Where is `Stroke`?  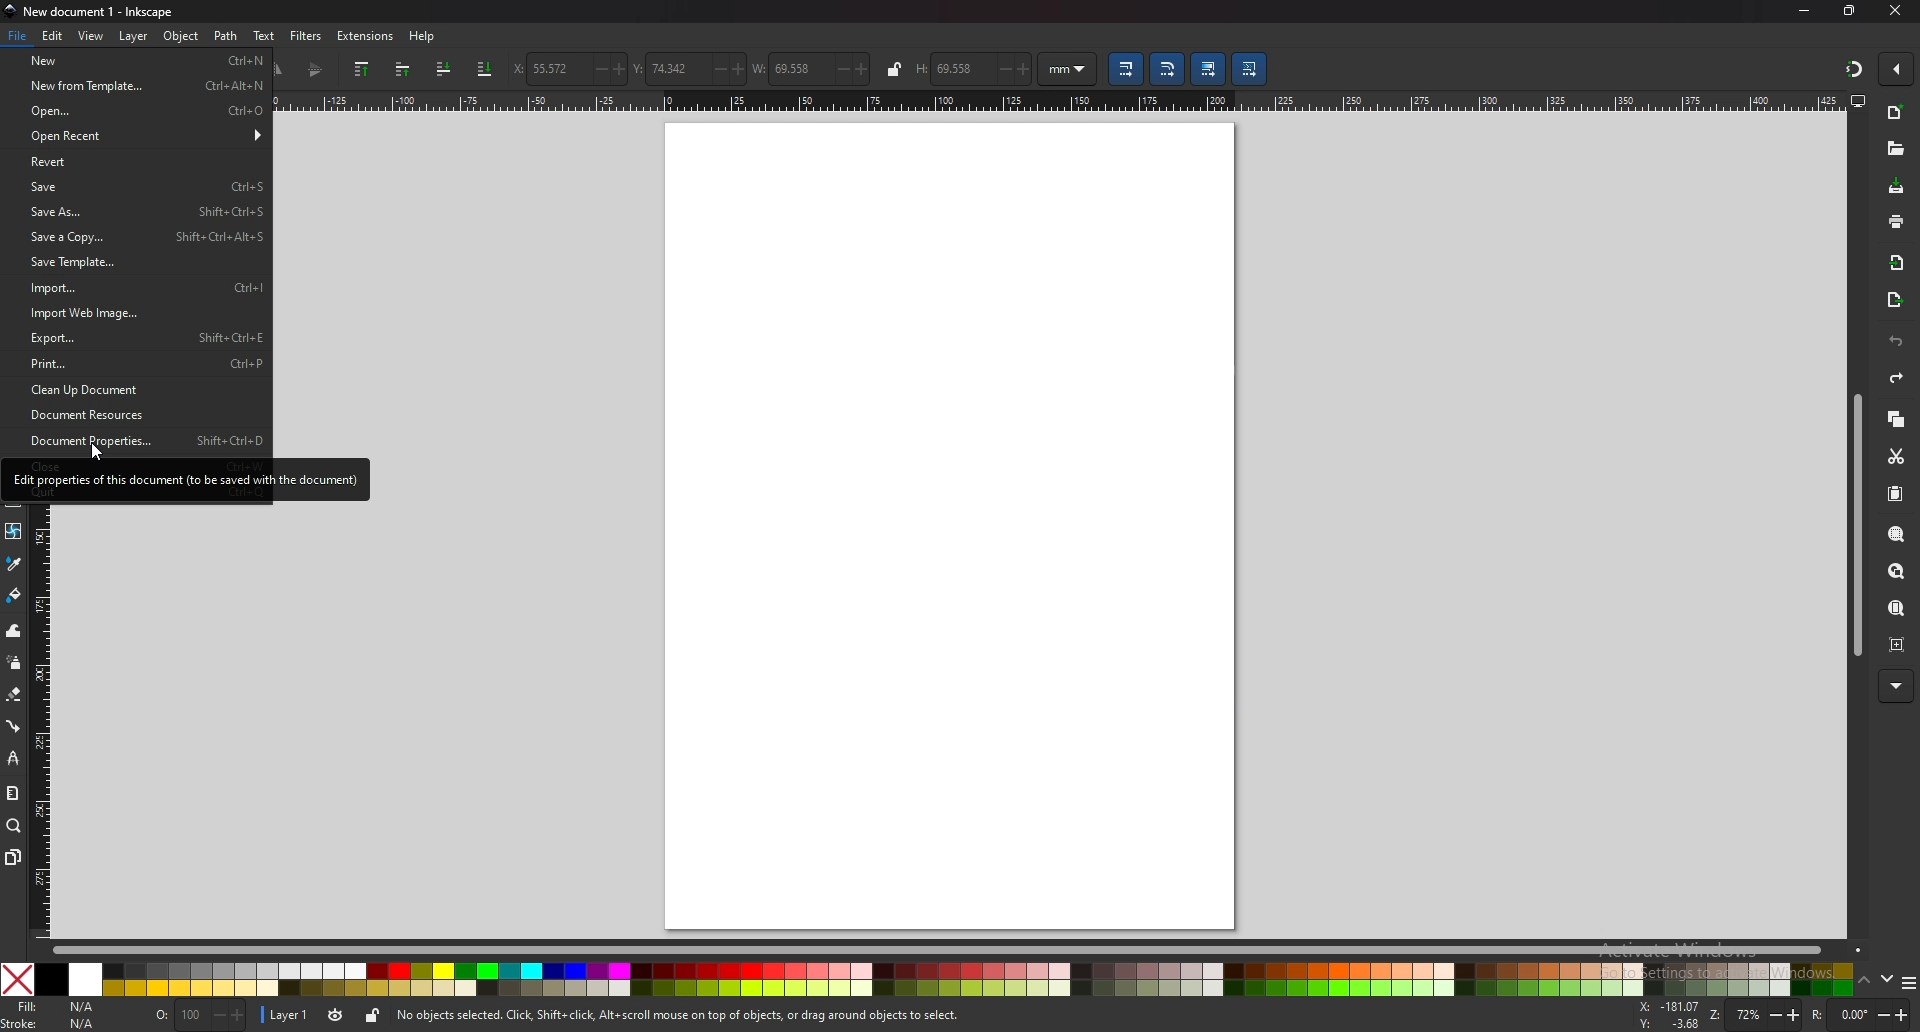
Stroke is located at coordinates (52, 1025).